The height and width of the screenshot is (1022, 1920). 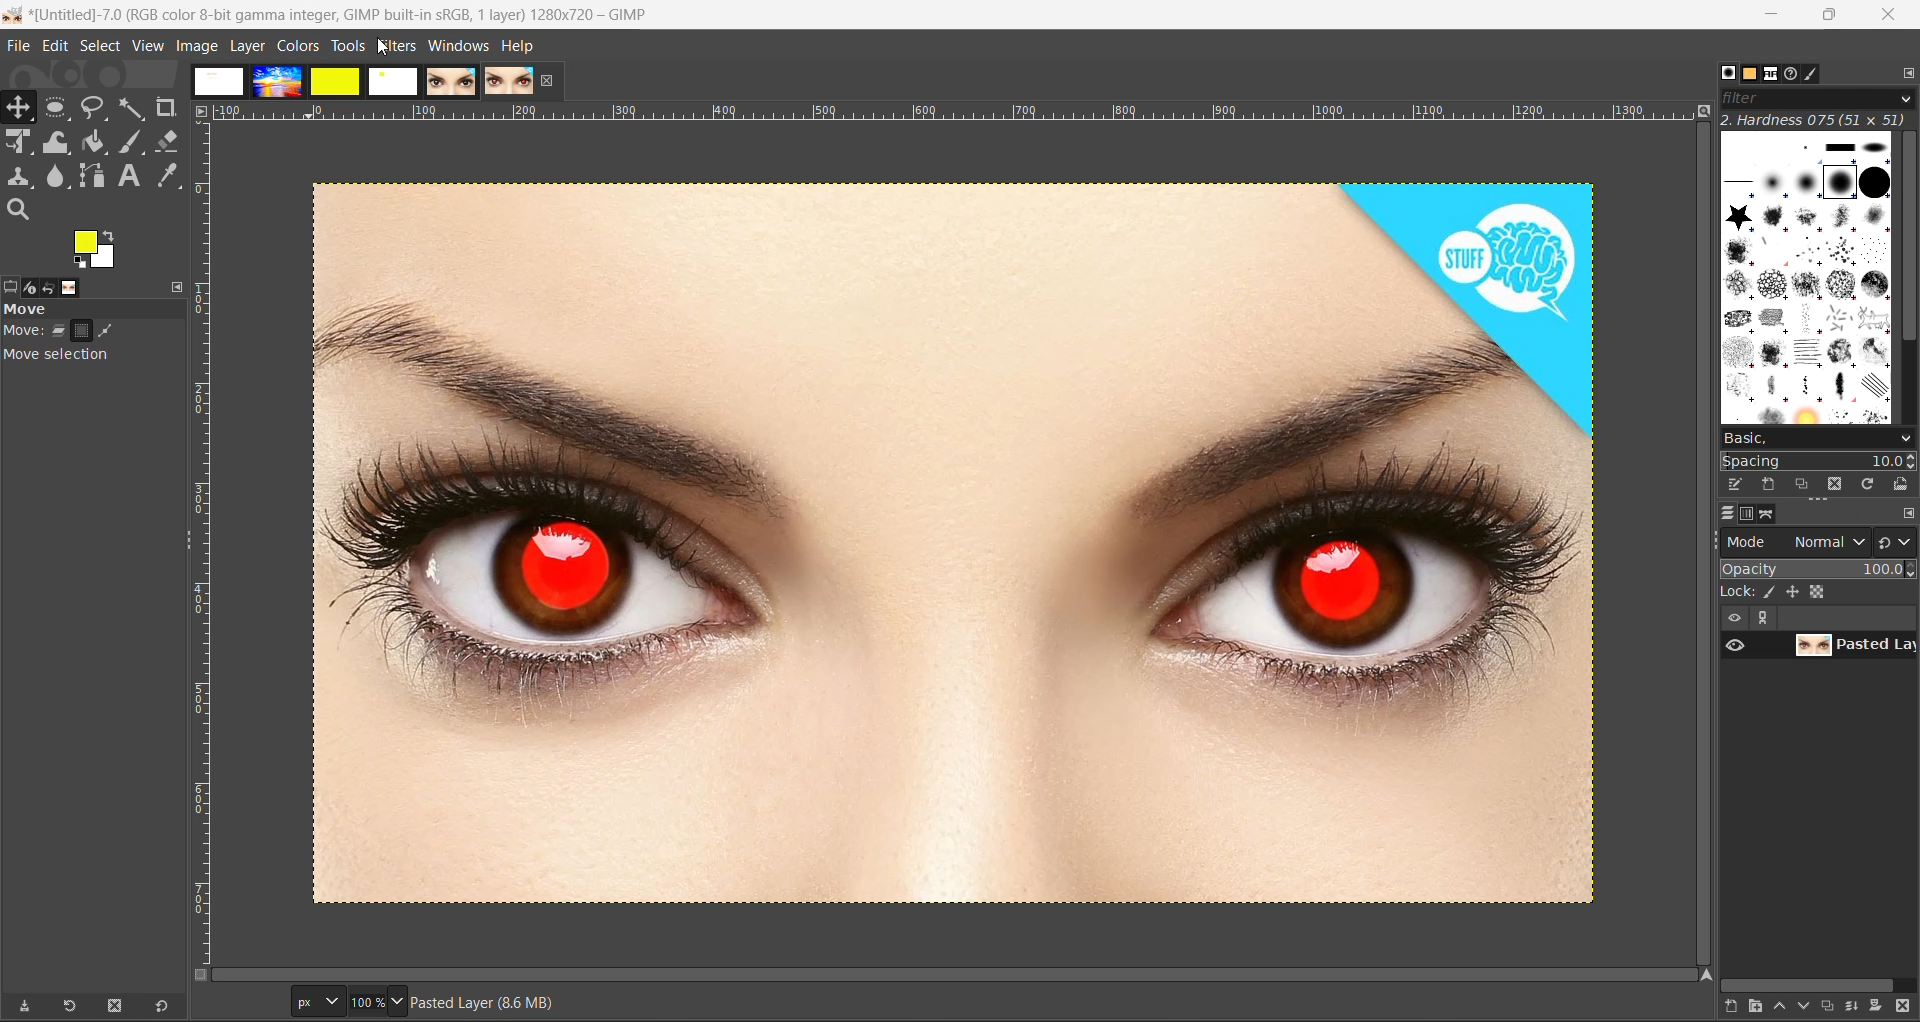 I want to click on view, so click(x=145, y=47).